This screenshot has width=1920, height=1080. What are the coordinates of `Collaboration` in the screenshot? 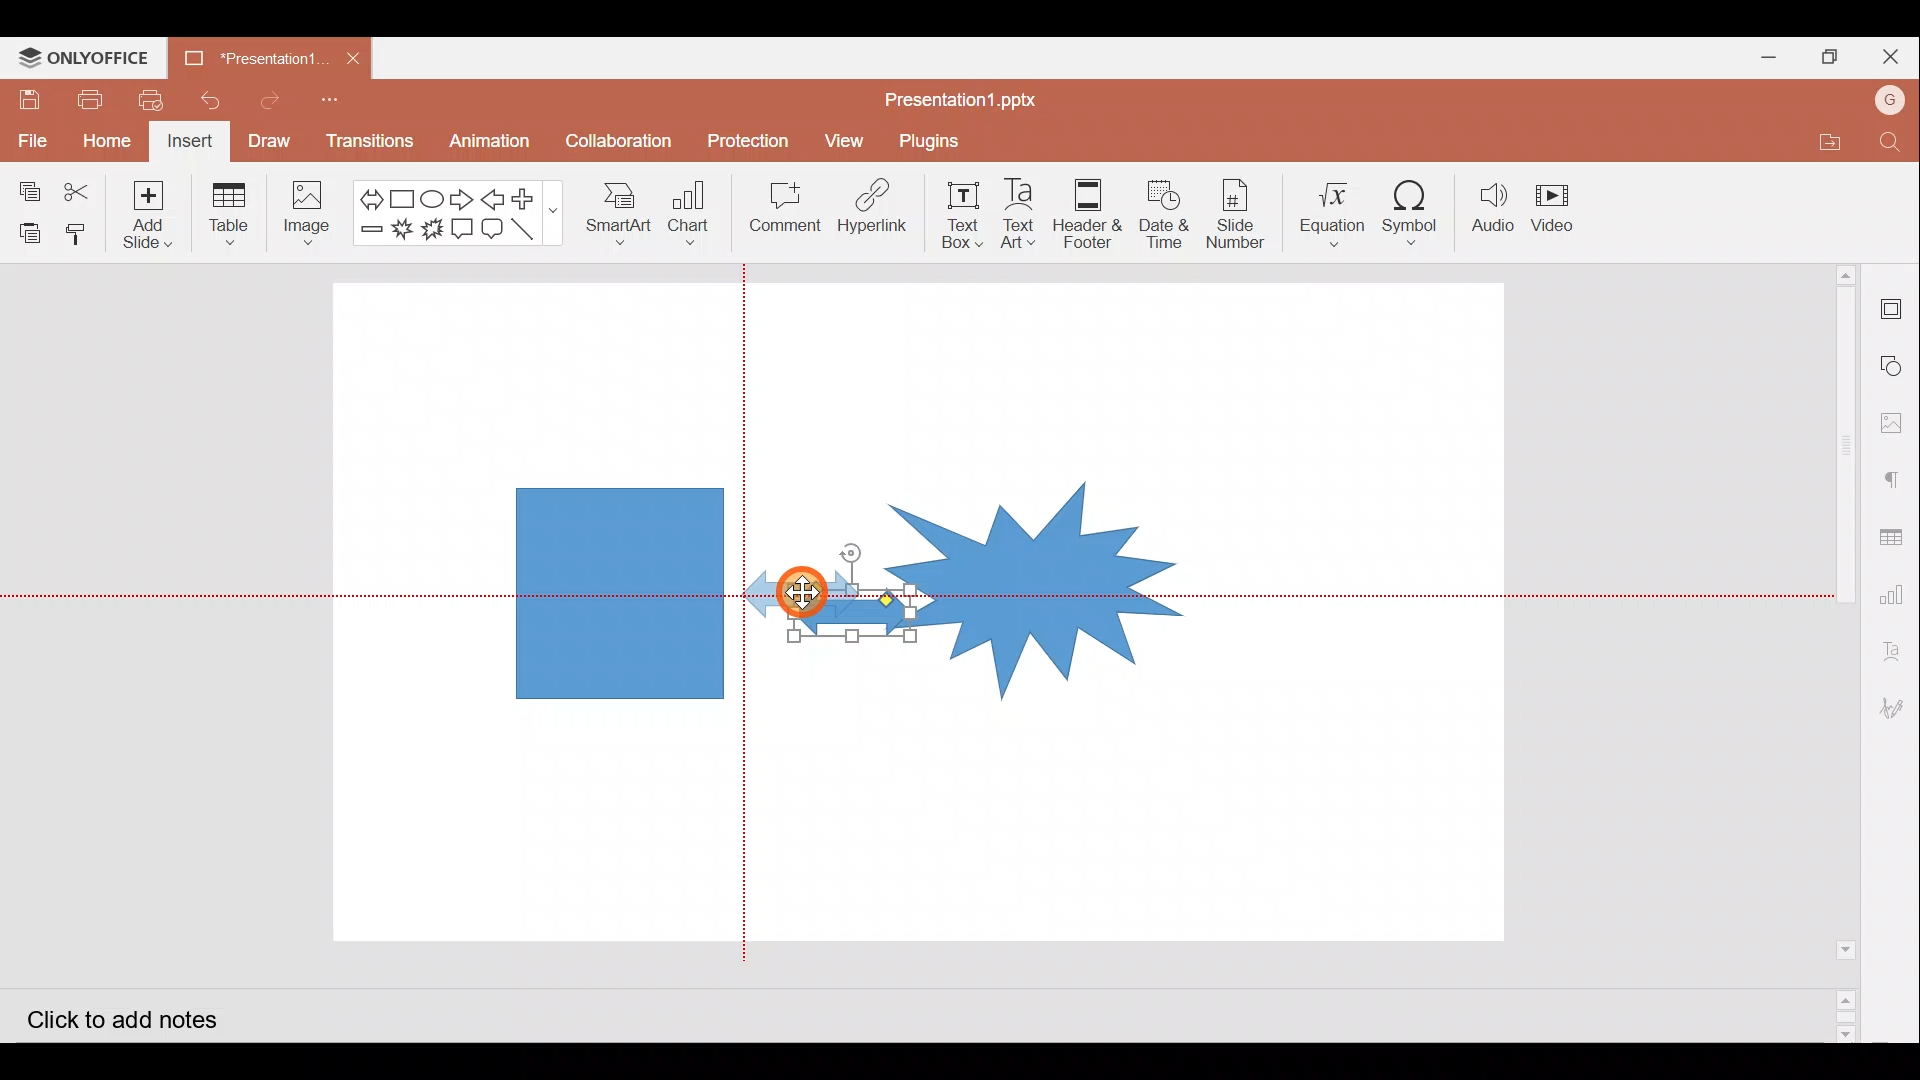 It's located at (619, 134).